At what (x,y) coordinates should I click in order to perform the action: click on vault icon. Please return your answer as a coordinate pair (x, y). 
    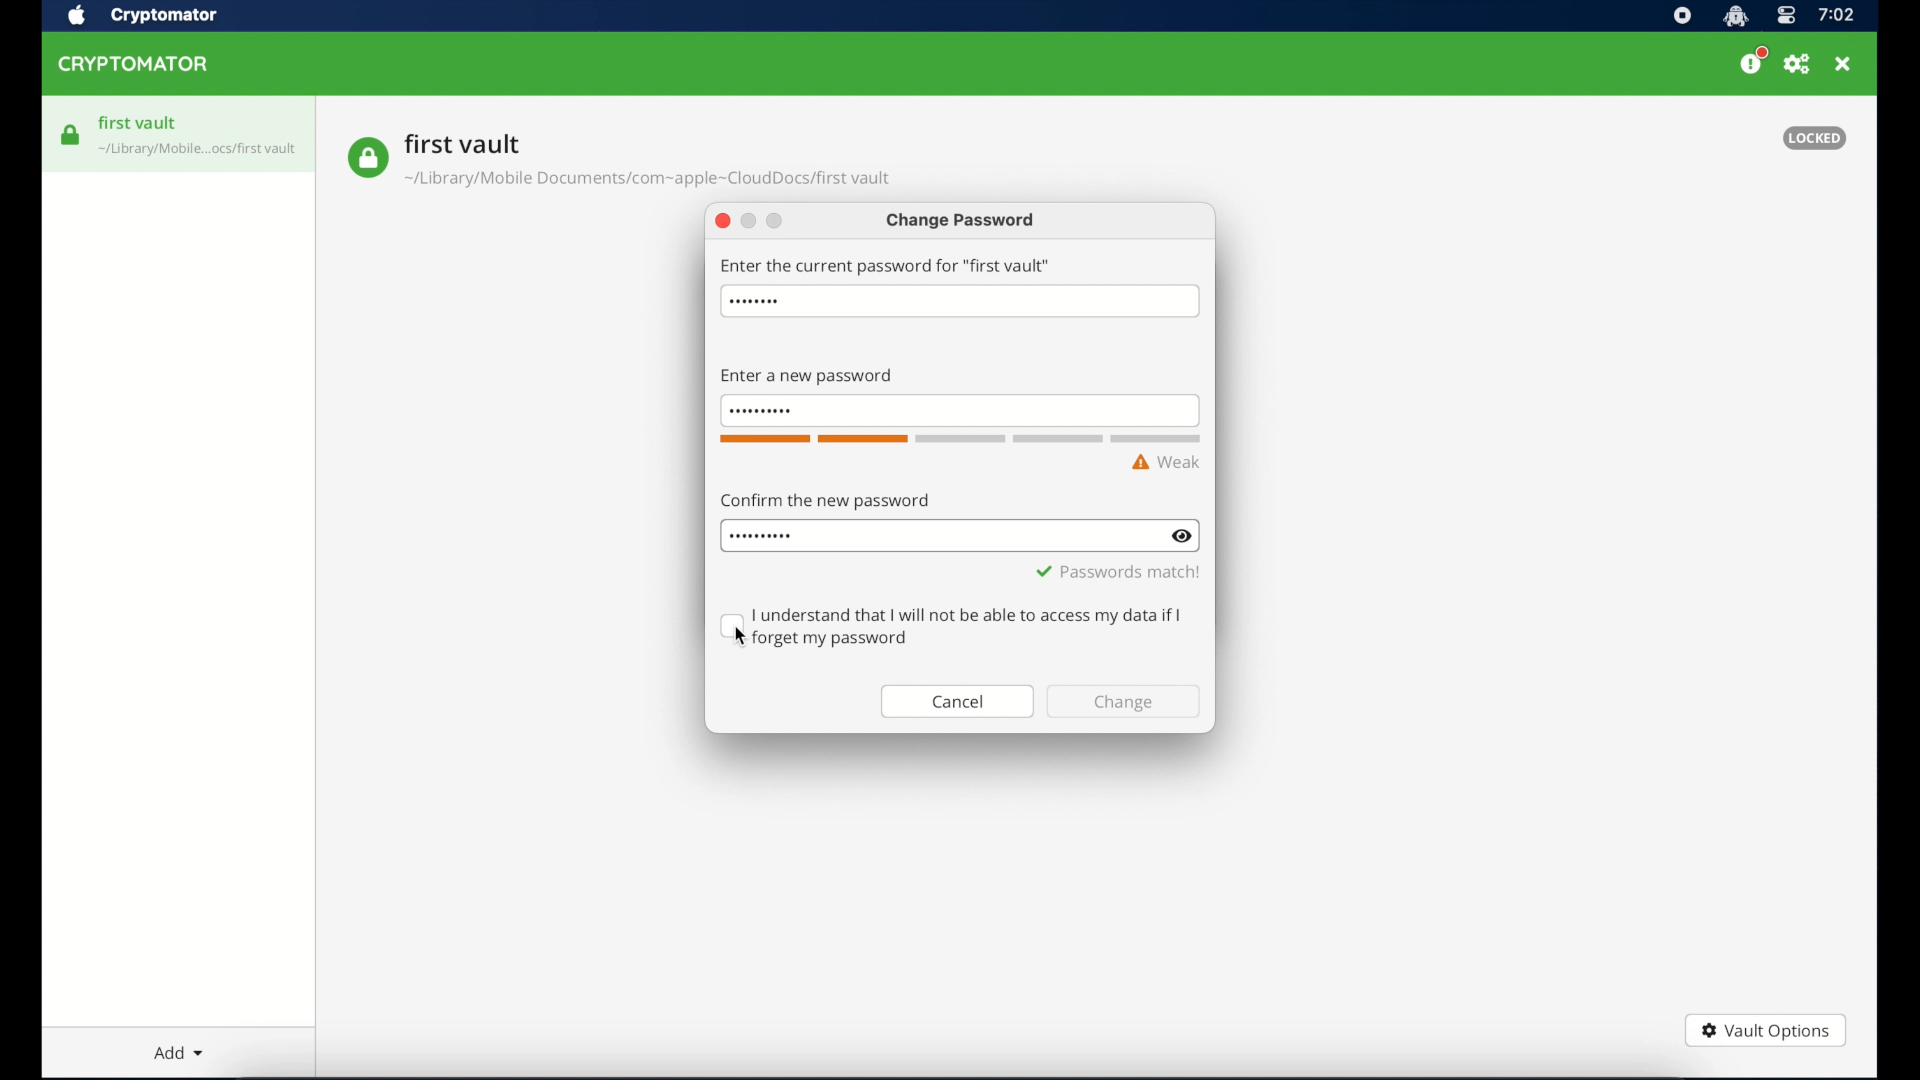
    Looking at the image, I should click on (367, 158).